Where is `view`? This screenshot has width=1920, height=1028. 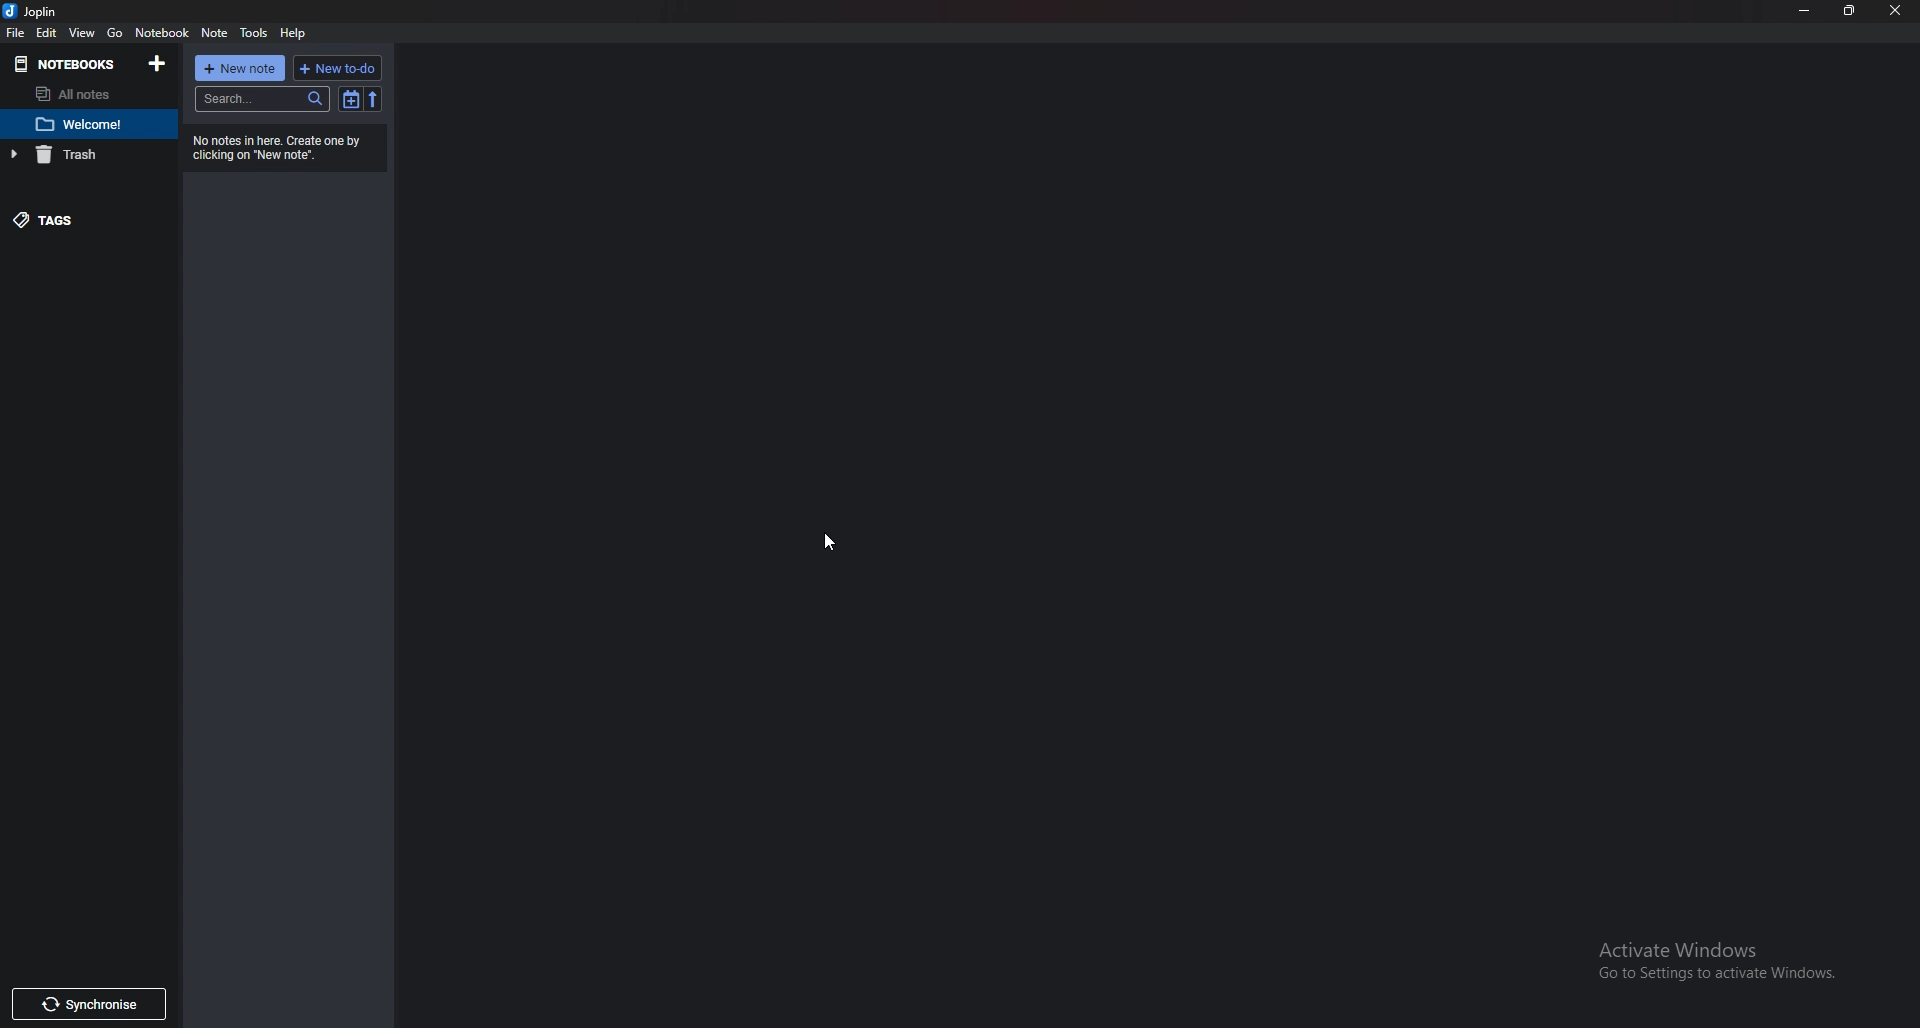 view is located at coordinates (84, 32).